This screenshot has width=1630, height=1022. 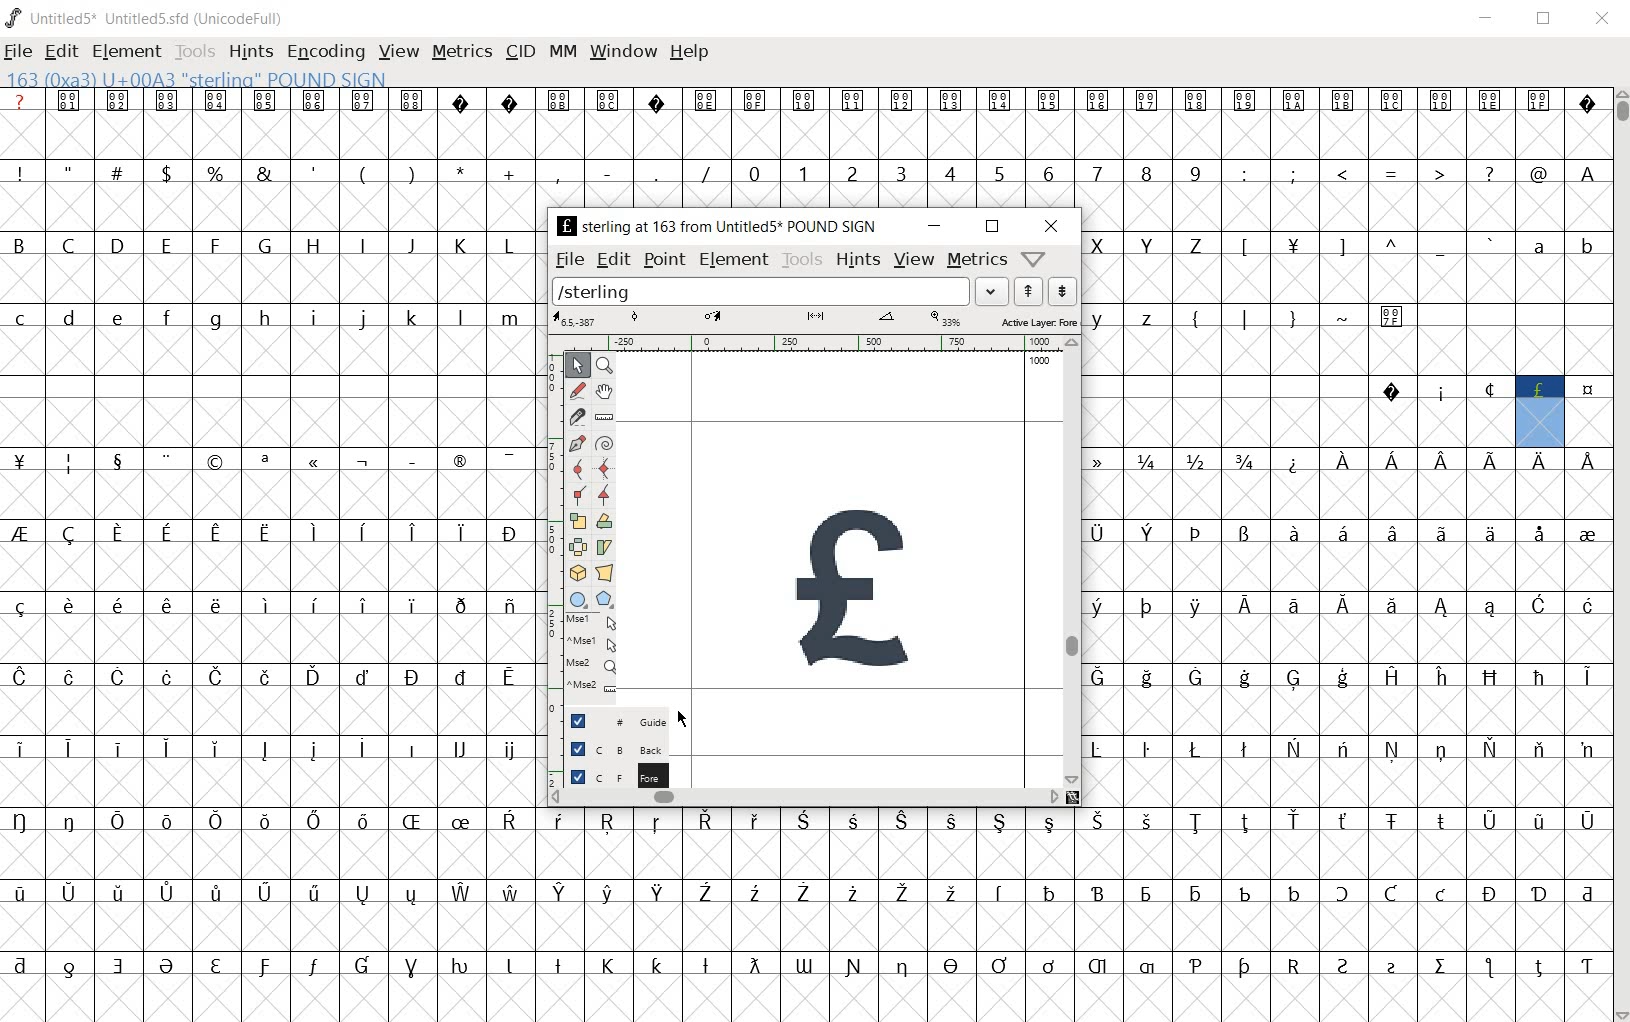 I want to click on Symbol, so click(x=314, y=894).